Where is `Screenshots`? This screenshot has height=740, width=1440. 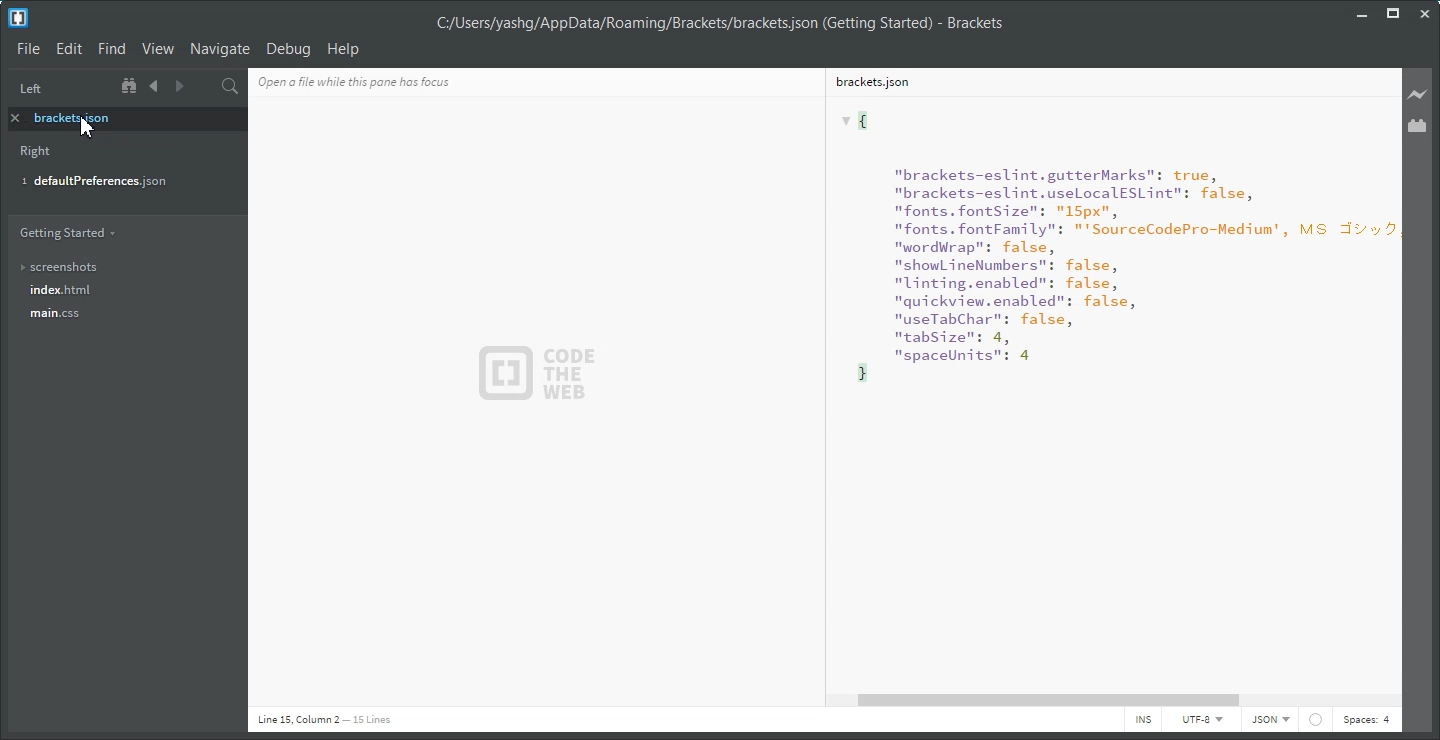
Screenshots is located at coordinates (121, 267).